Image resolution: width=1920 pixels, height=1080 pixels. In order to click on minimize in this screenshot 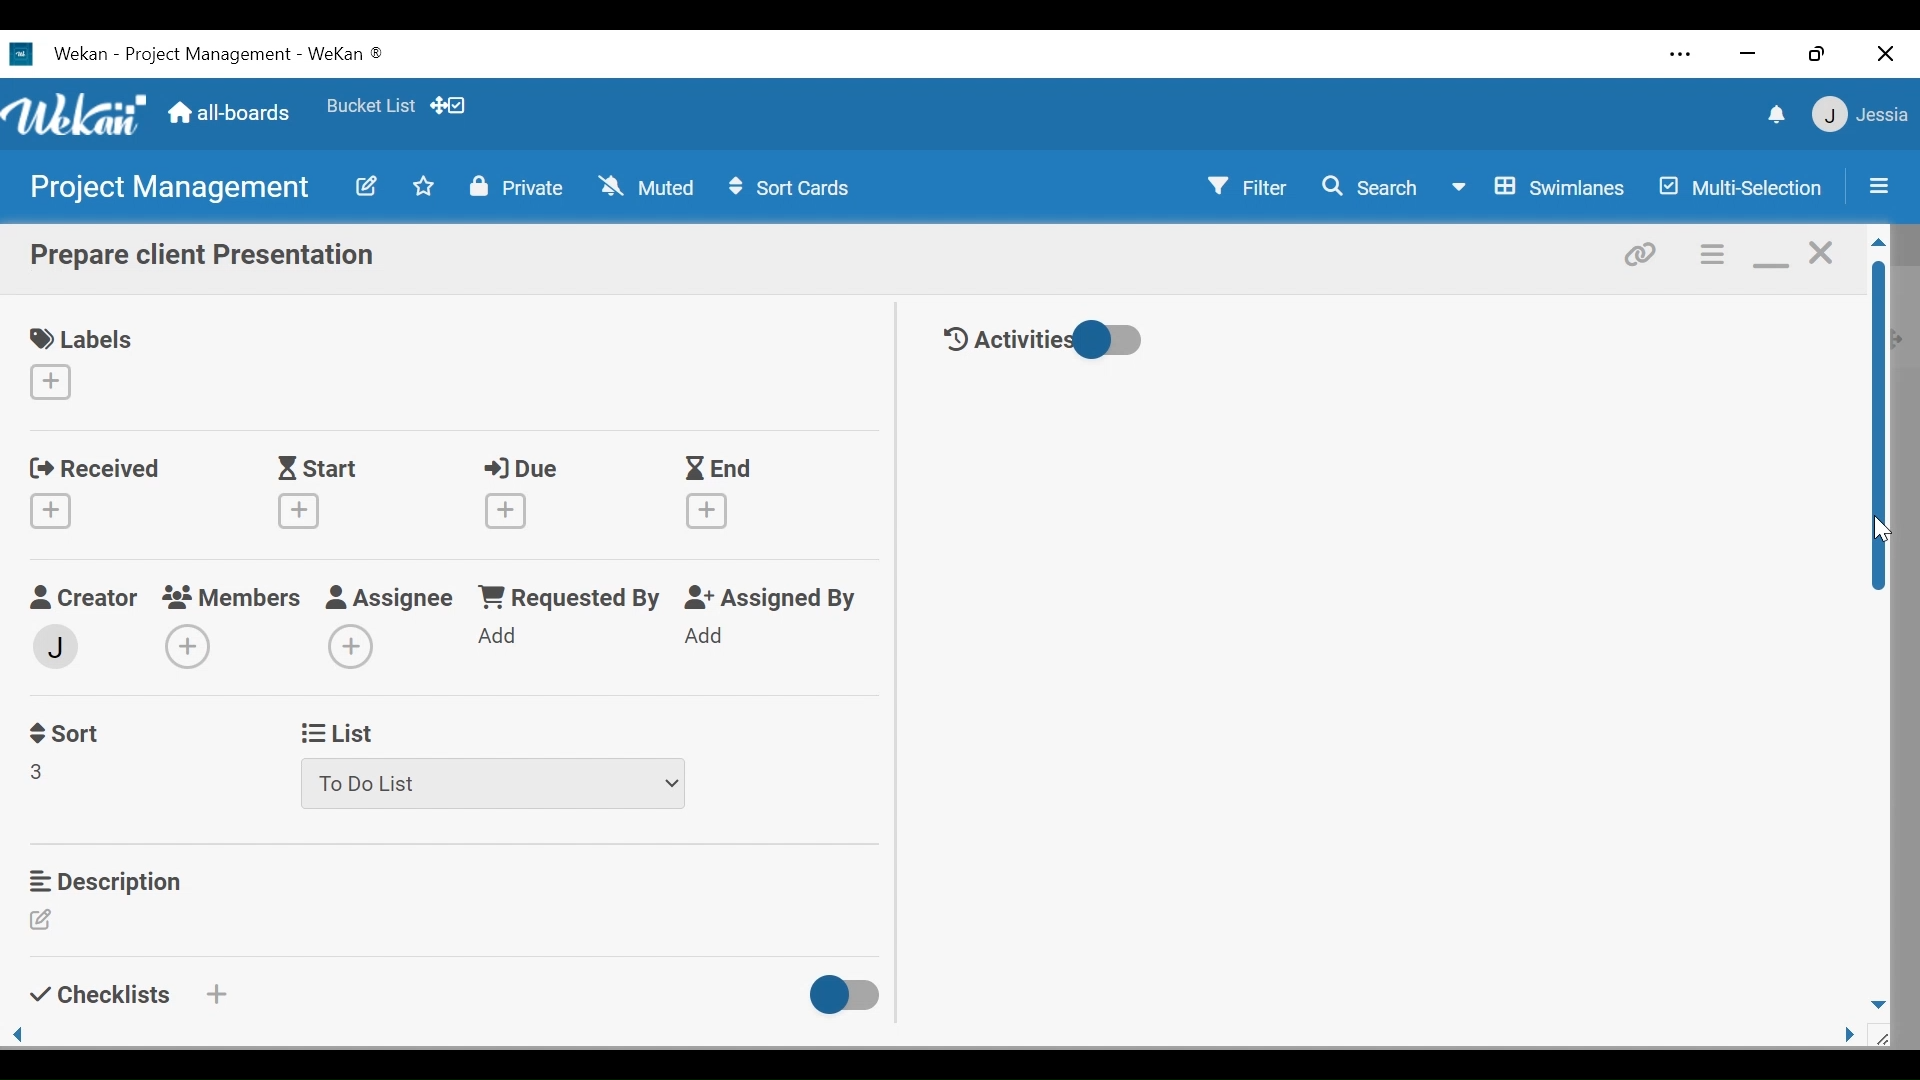, I will do `click(1748, 53)`.